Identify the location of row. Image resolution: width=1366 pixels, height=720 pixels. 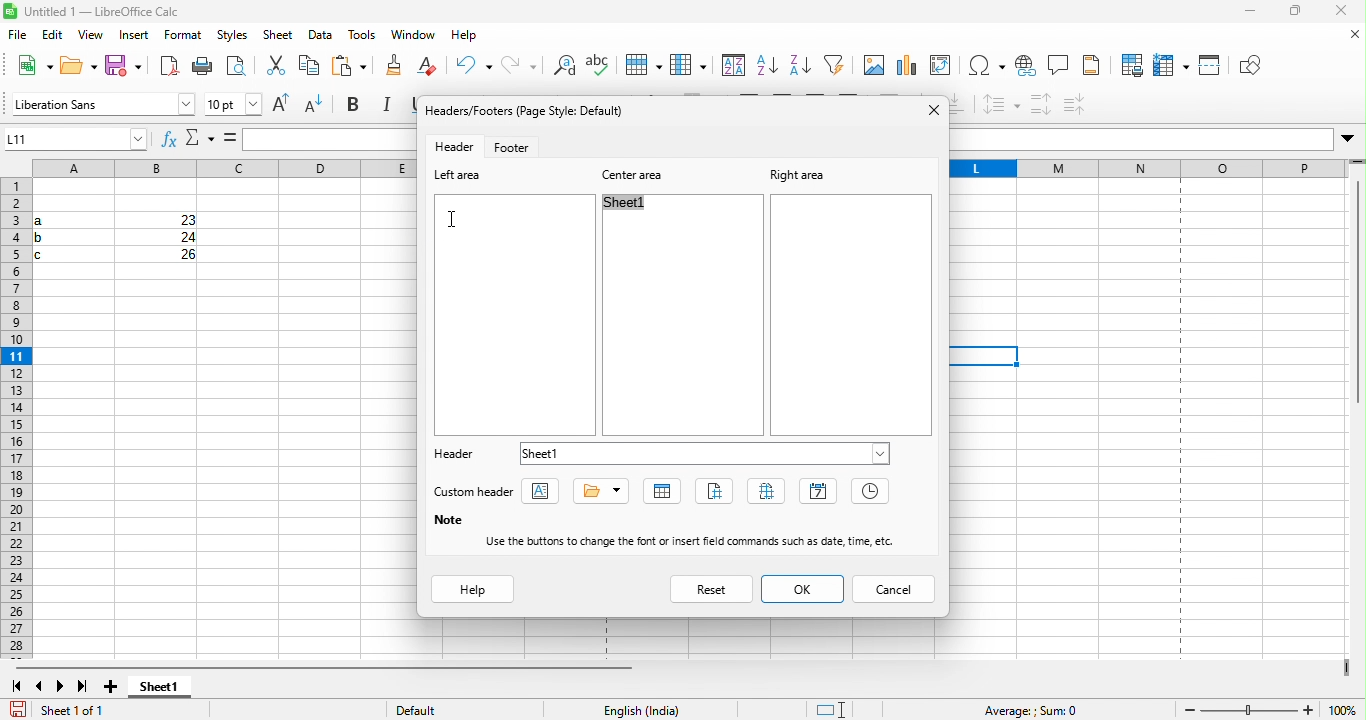
(599, 65).